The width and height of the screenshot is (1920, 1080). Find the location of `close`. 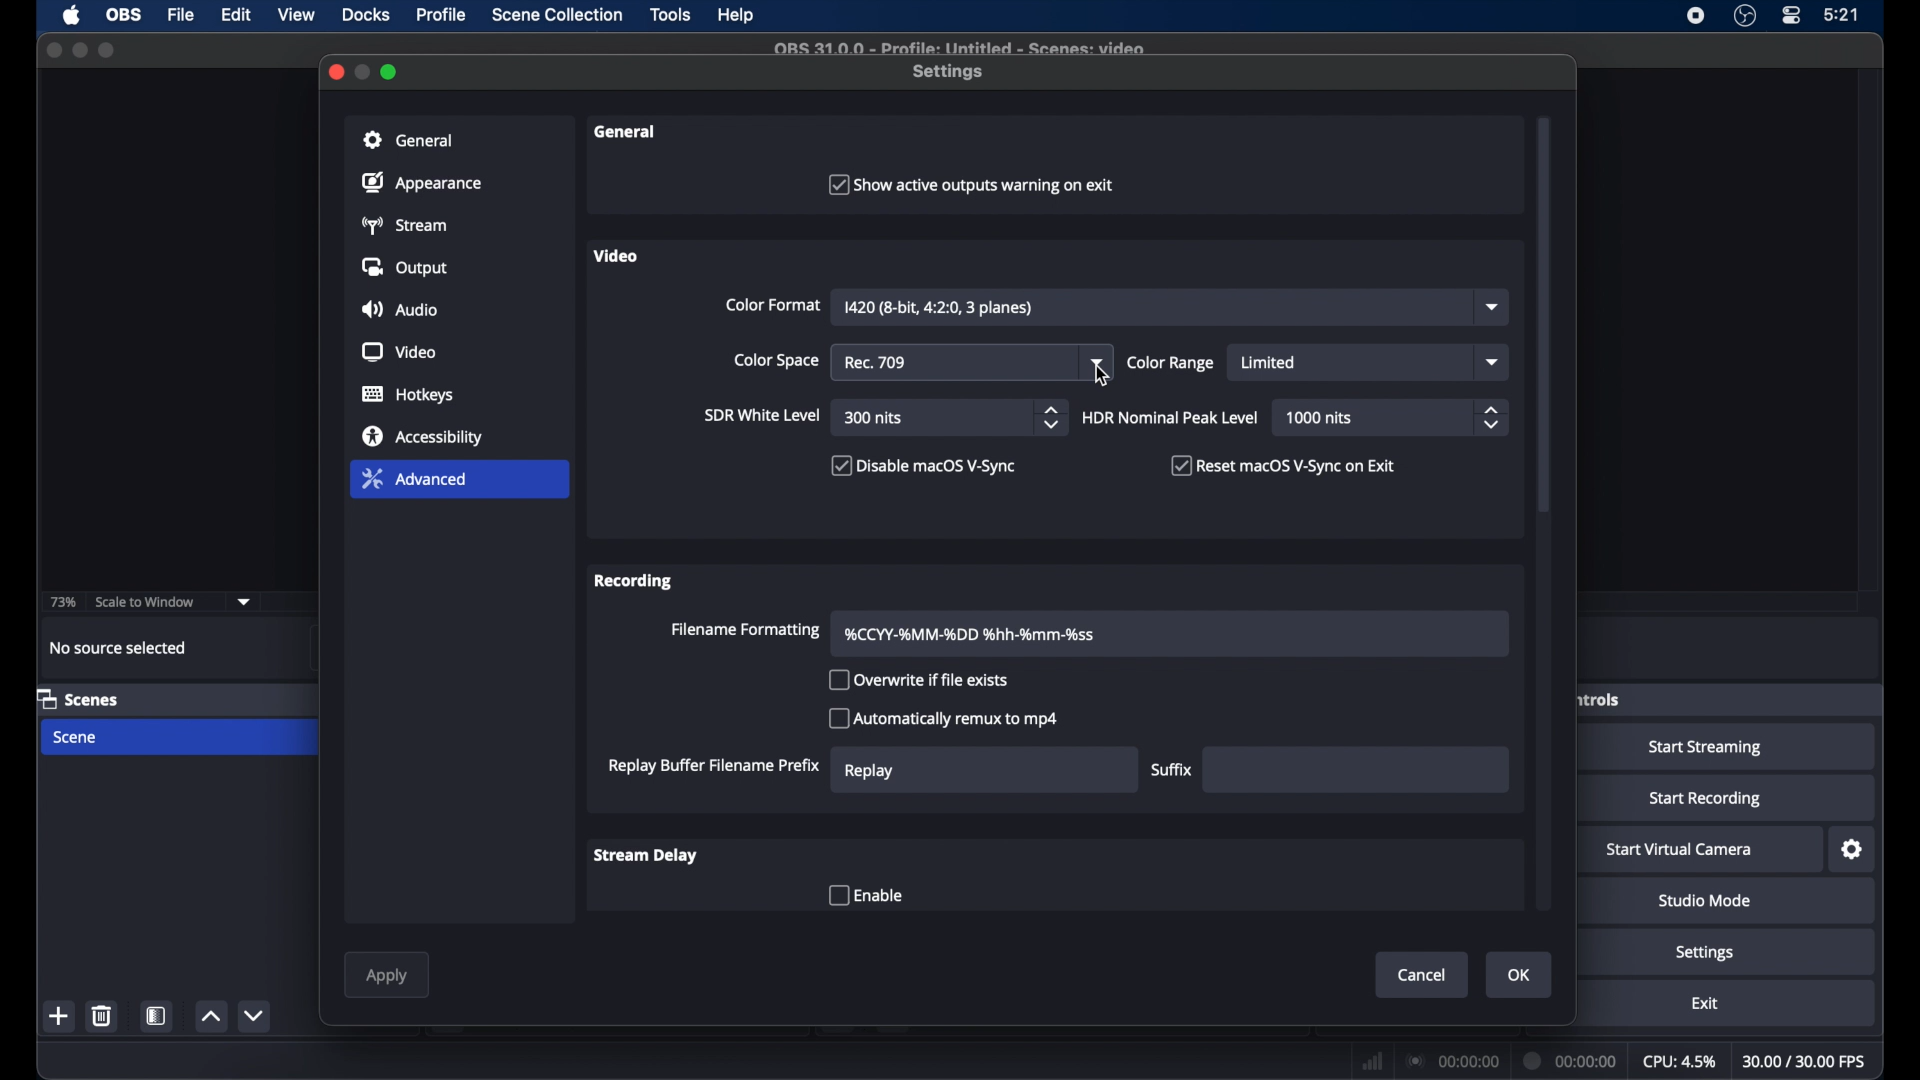

close is located at coordinates (336, 72).